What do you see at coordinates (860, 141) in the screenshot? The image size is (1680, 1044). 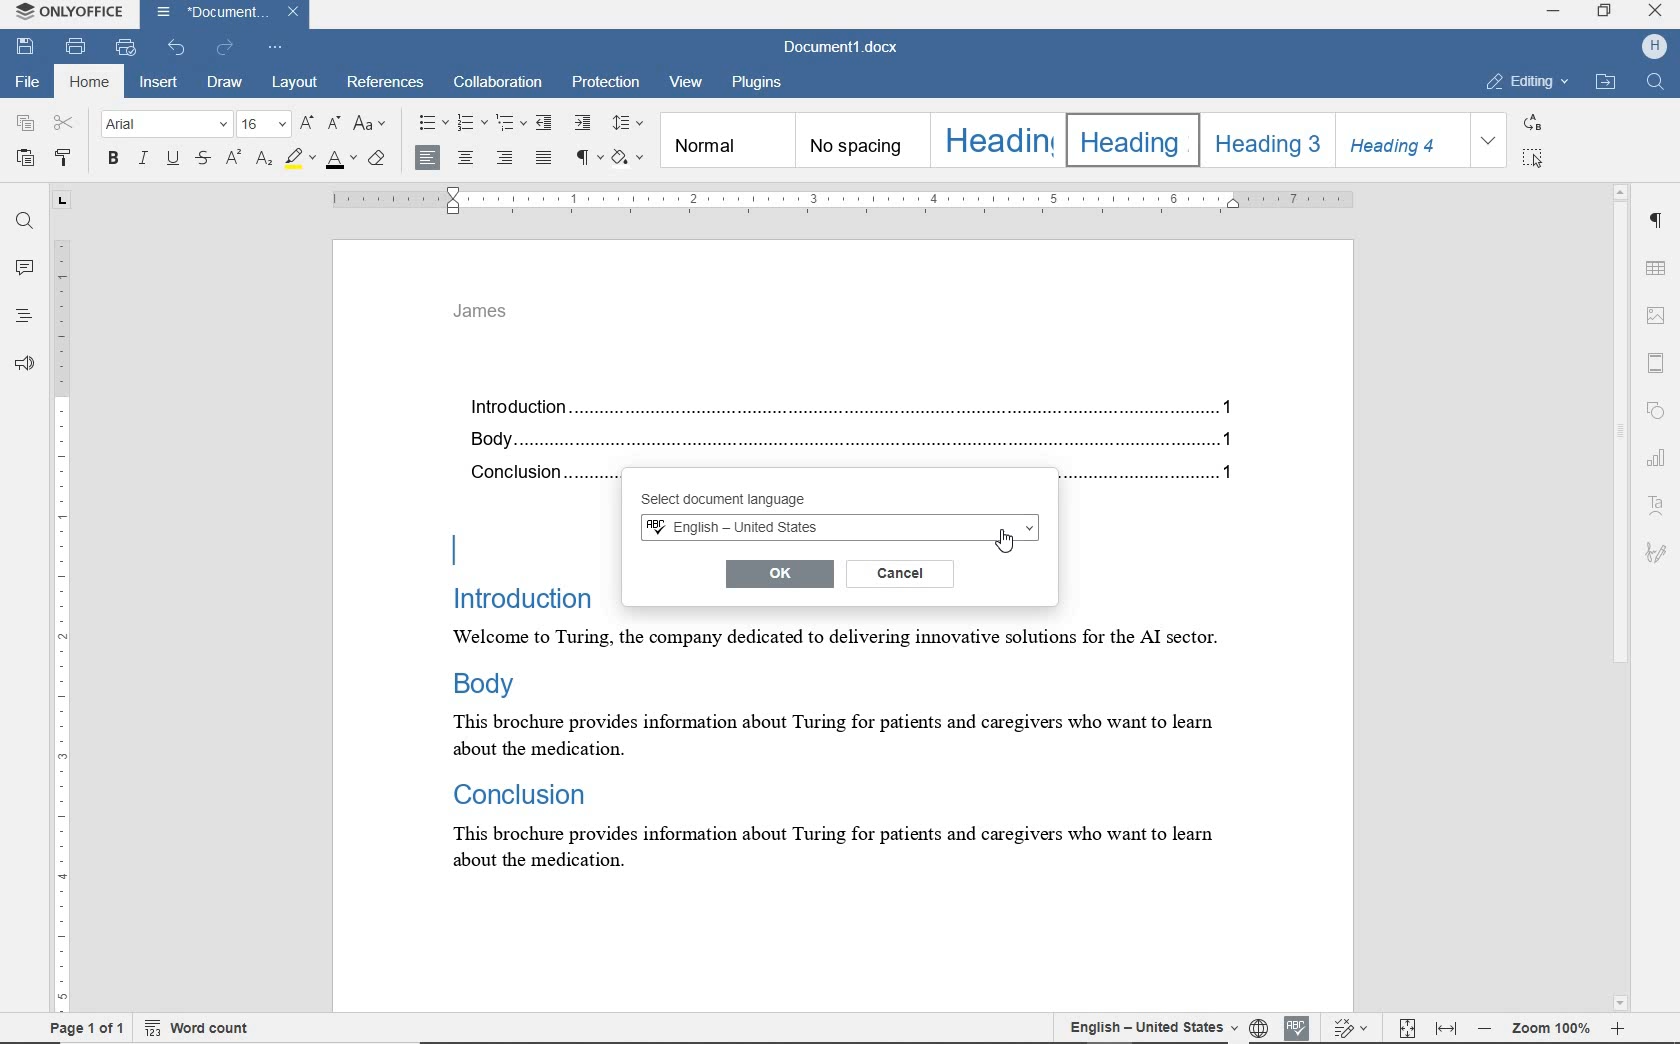 I see `no spacing` at bounding box center [860, 141].